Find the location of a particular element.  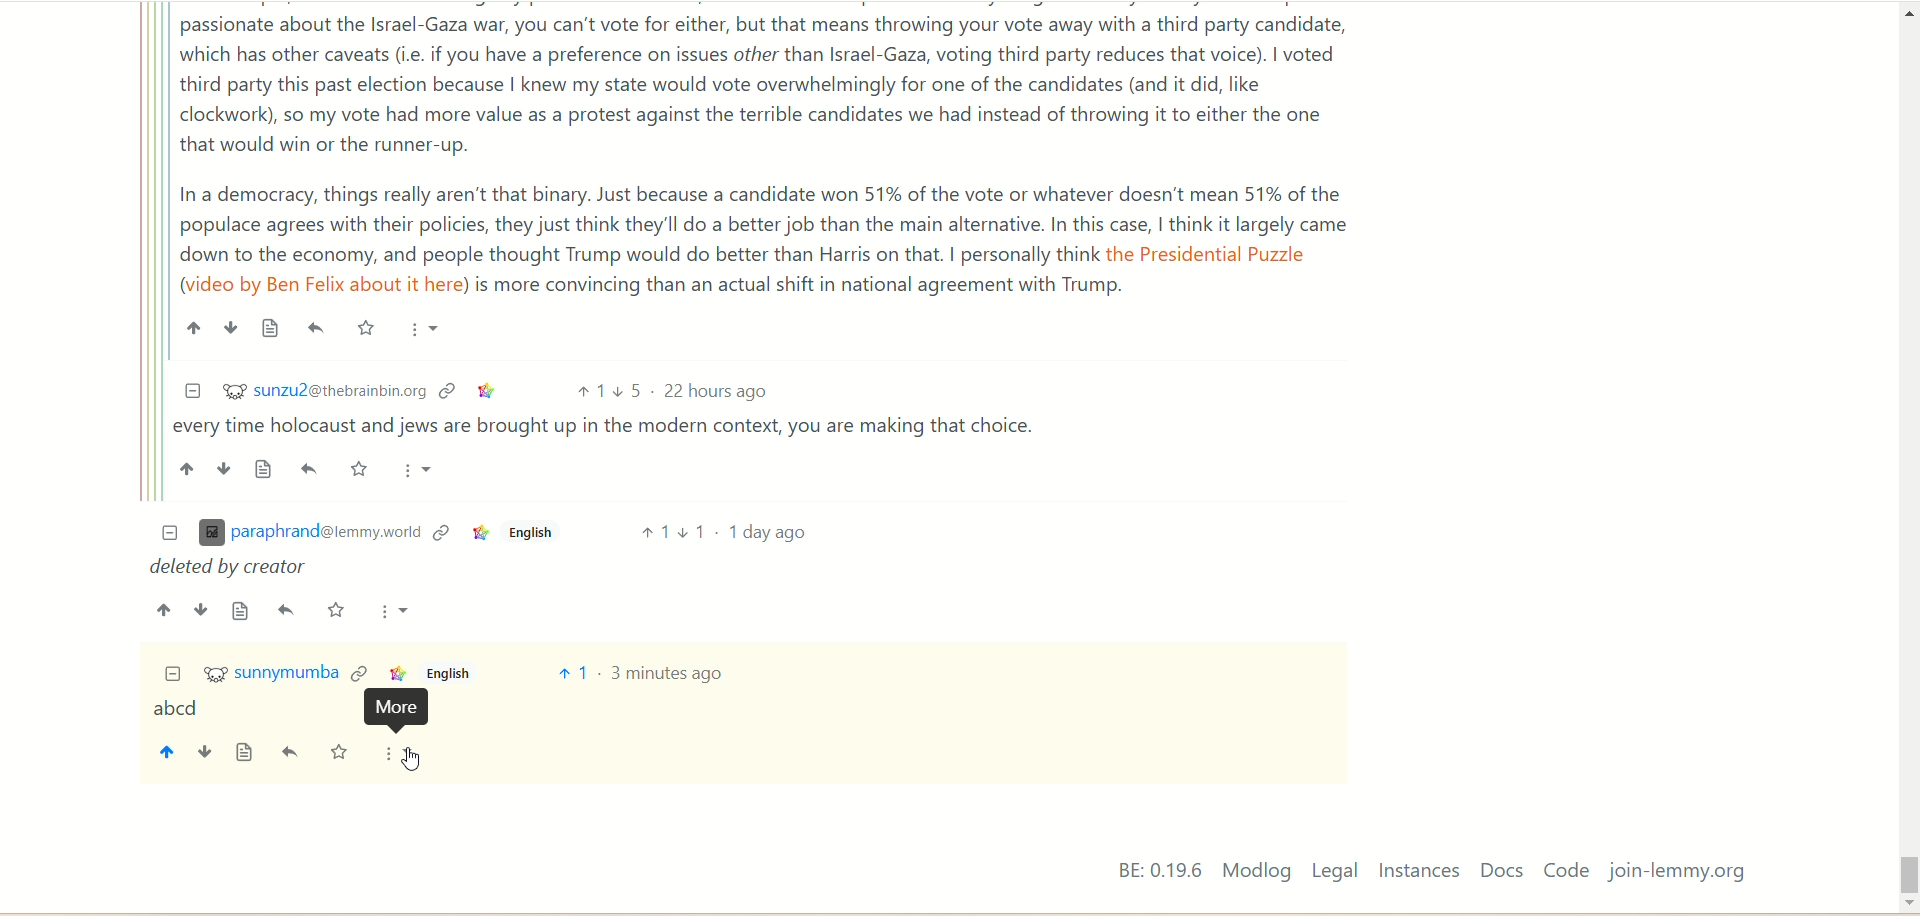

cursor is located at coordinates (411, 760).